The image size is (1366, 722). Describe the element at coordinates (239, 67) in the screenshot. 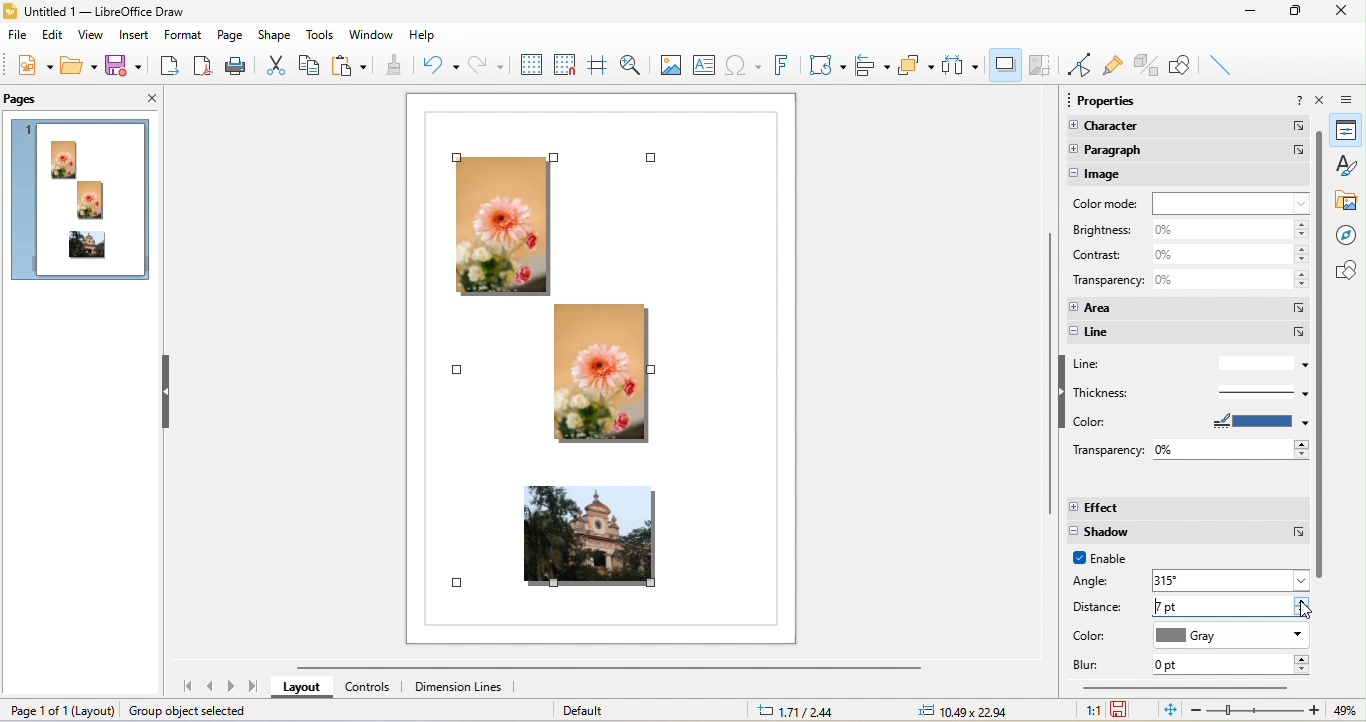

I see `print` at that location.